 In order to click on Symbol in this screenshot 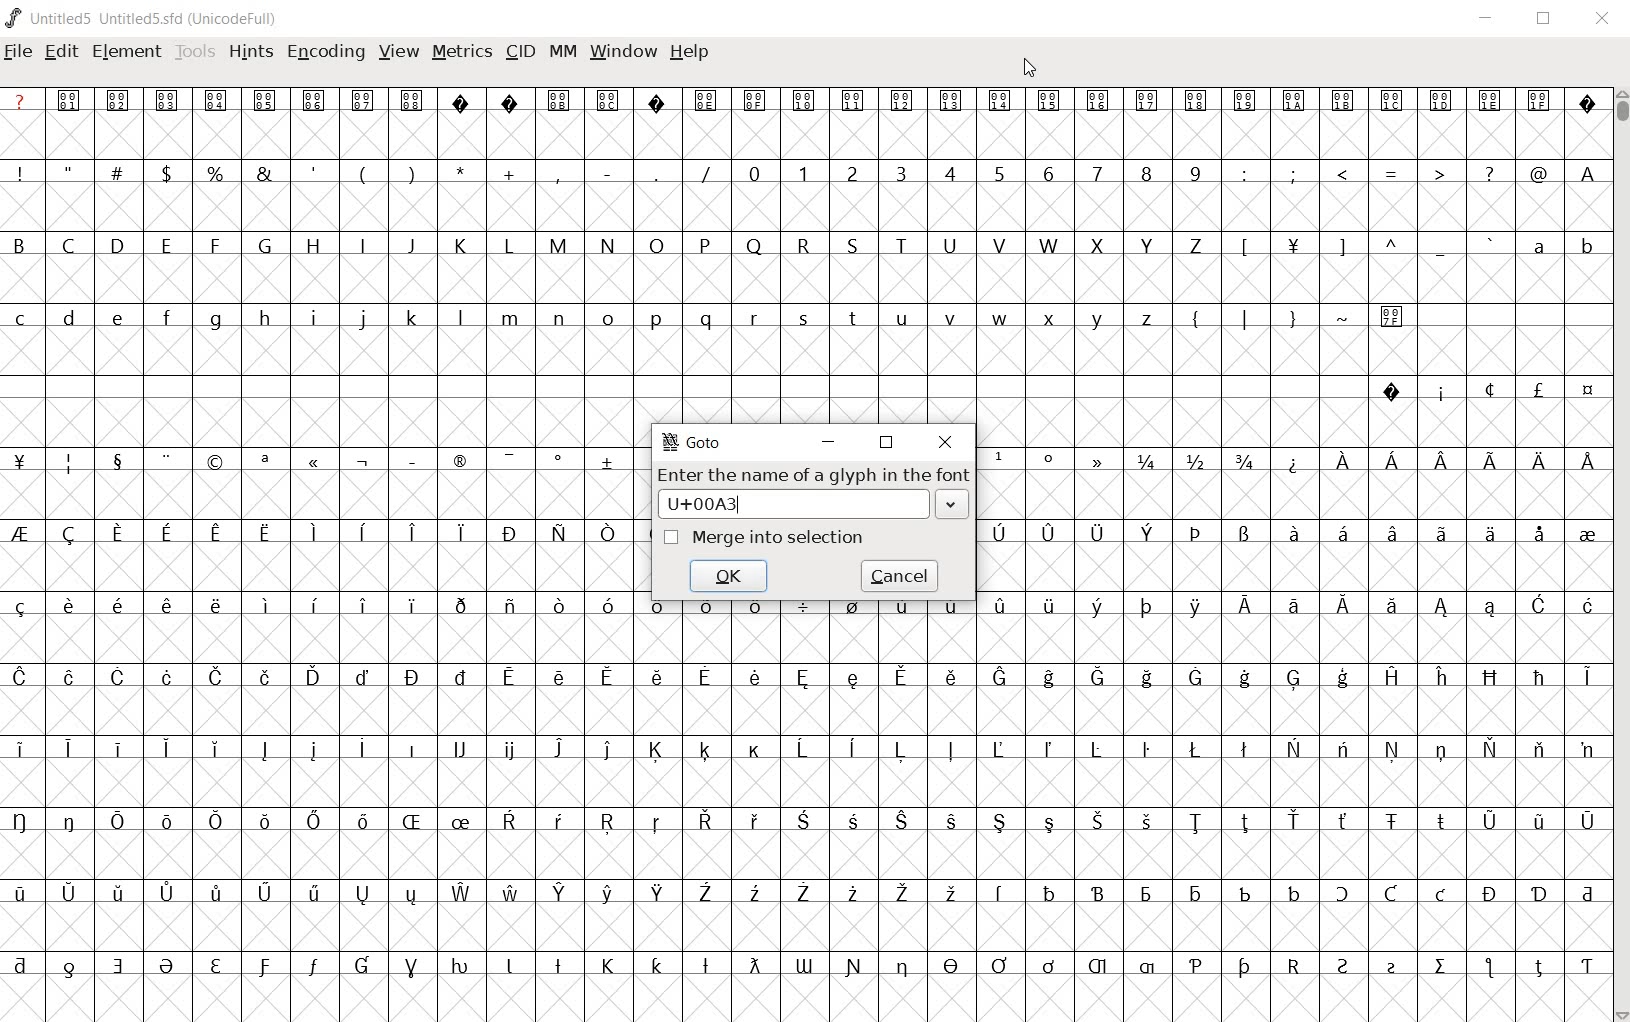, I will do `click(361, 531)`.